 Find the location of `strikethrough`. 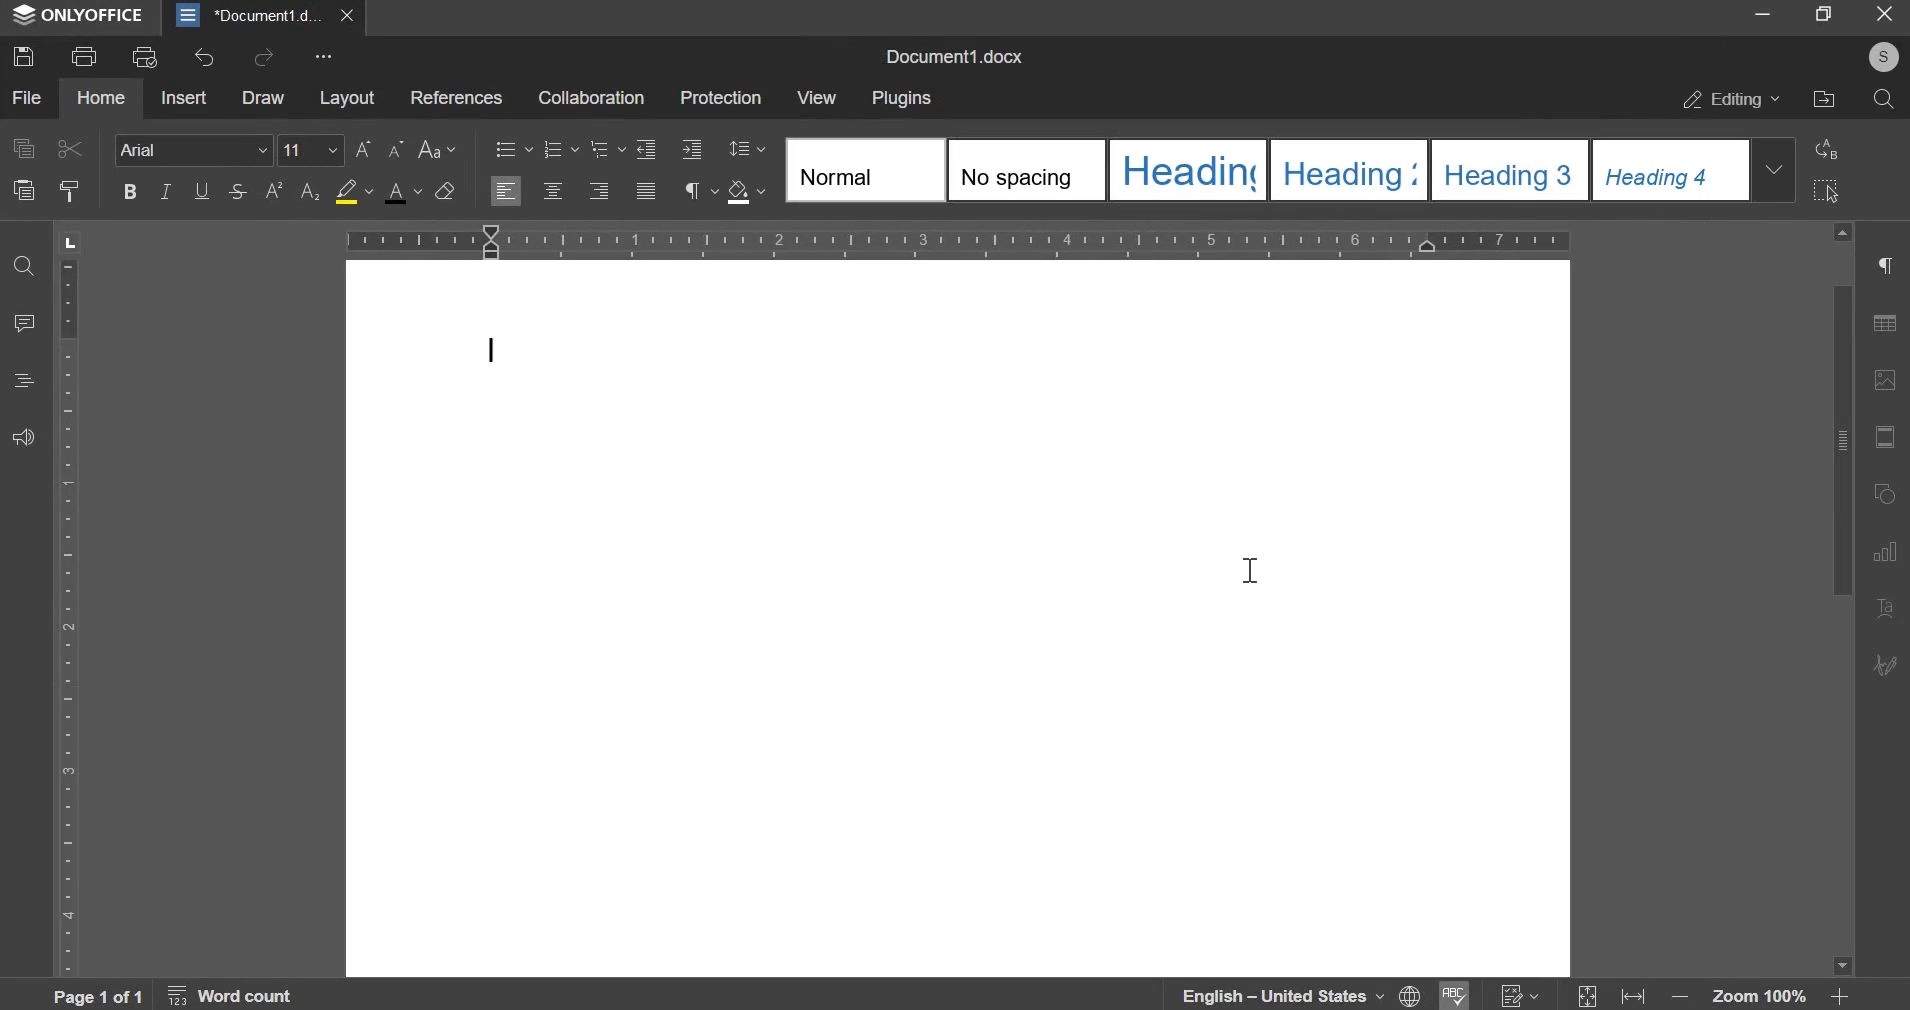

strikethrough is located at coordinates (239, 193).